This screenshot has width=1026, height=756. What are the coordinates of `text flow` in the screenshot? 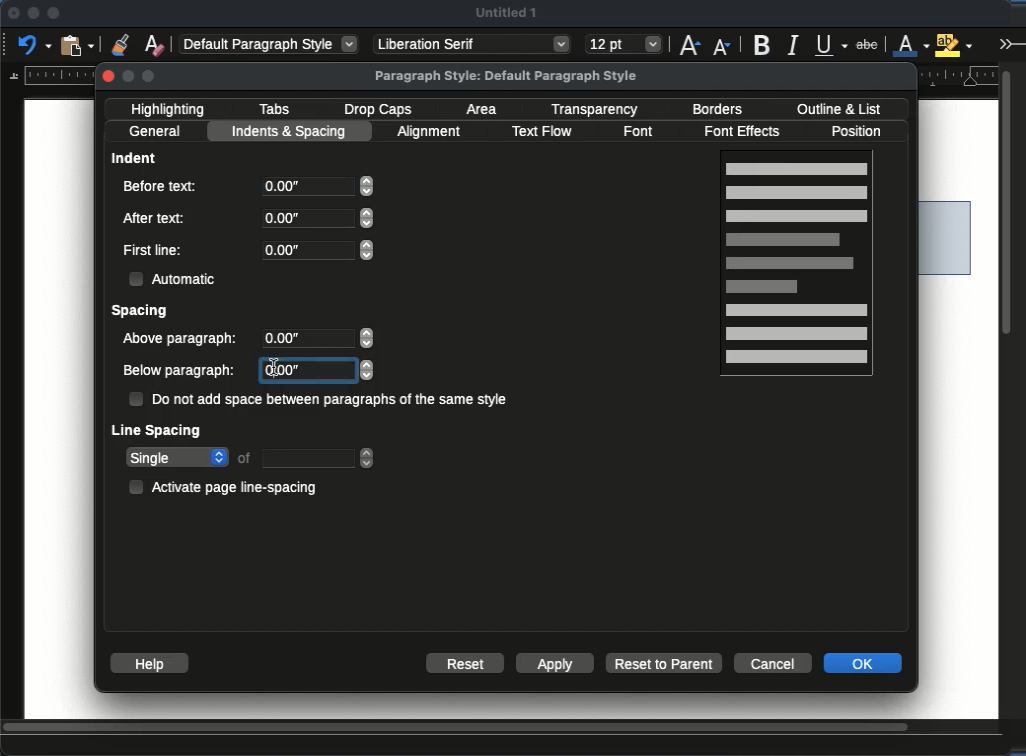 It's located at (542, 132).